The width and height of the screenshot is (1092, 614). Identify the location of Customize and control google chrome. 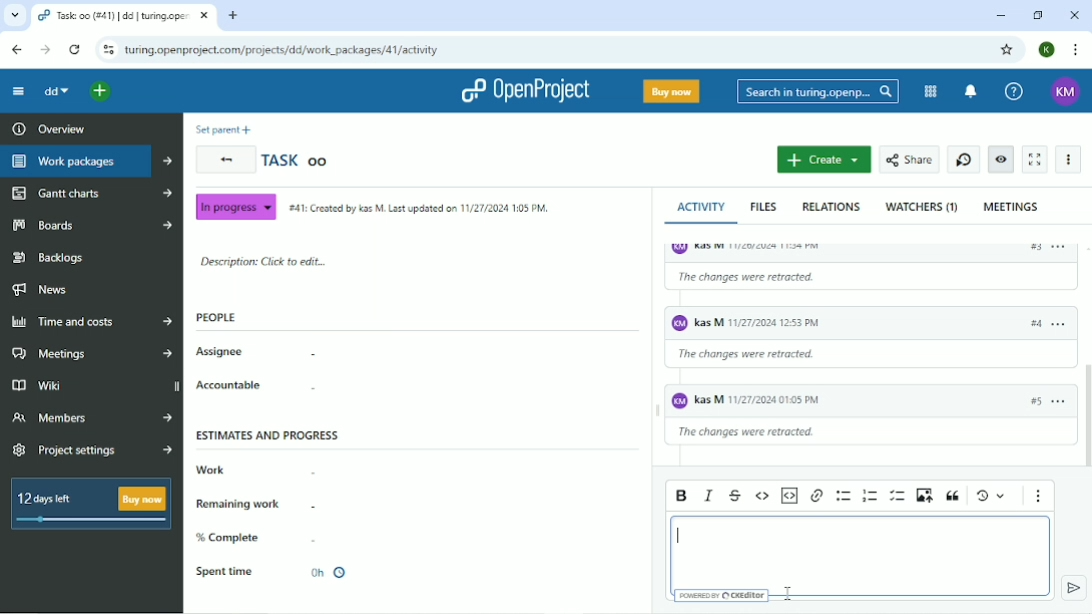
(1076, 51).